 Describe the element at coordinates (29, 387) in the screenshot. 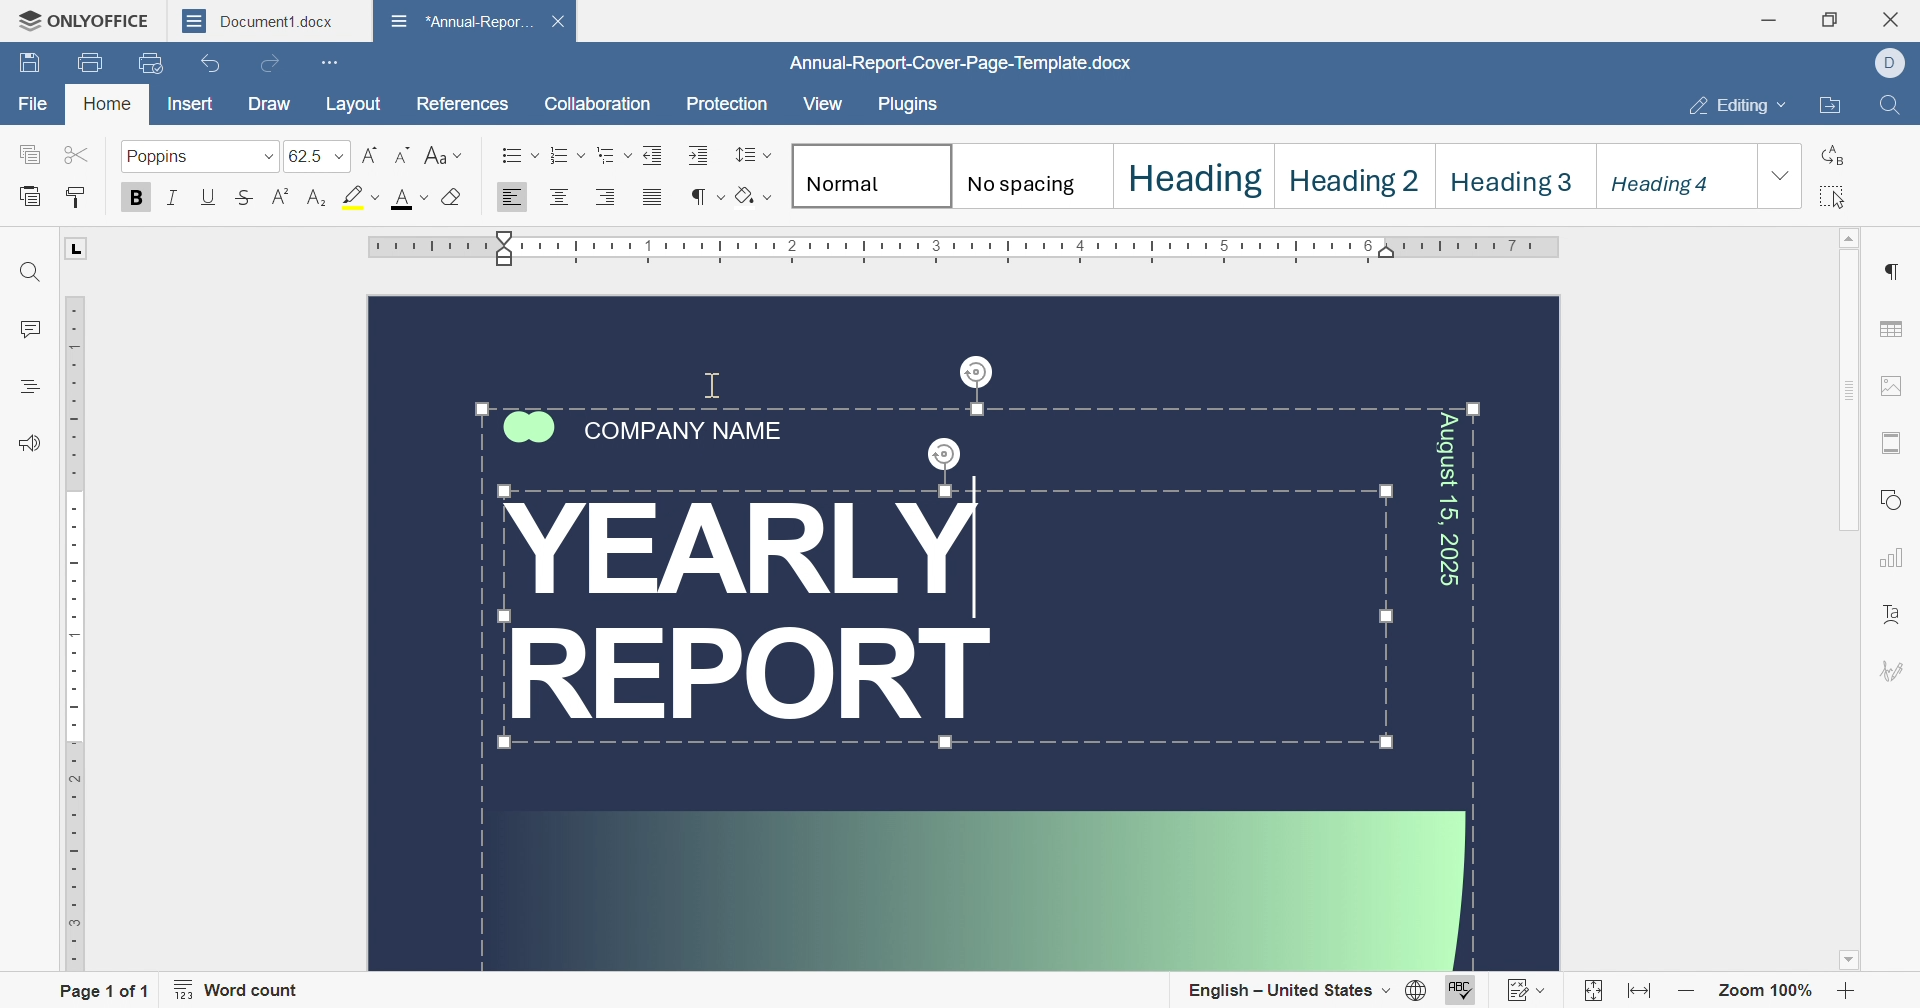

I see `headings` at that location.